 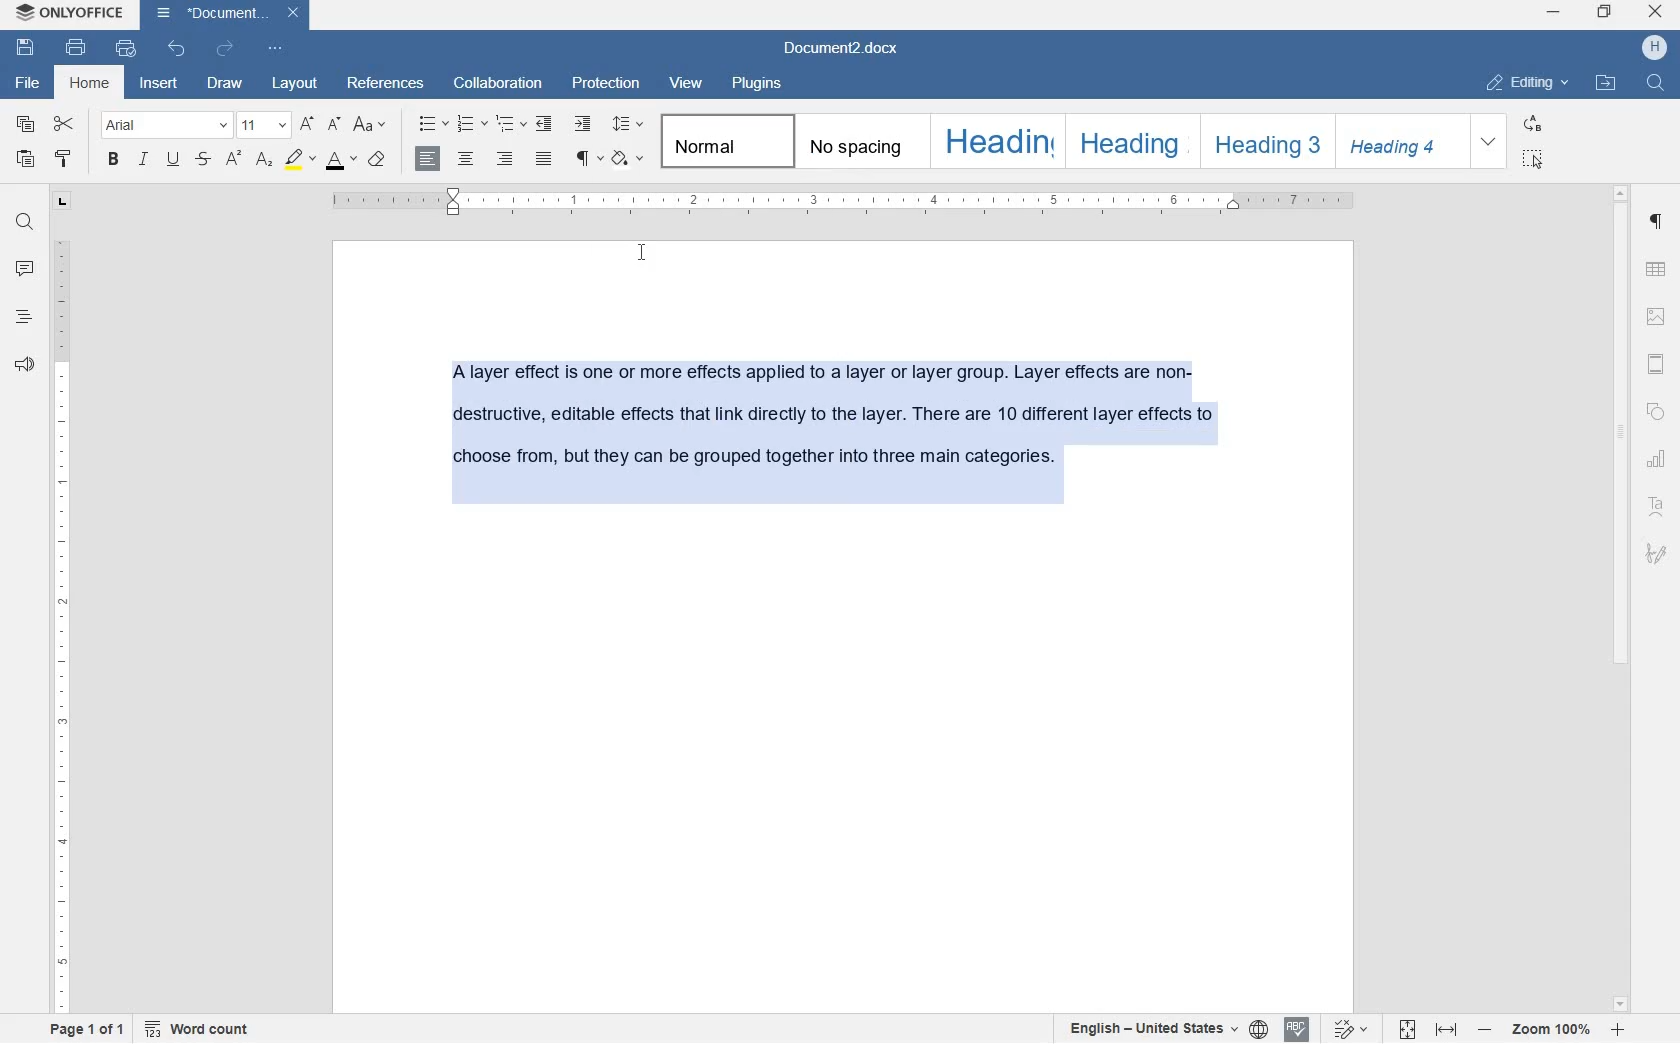 I want to click on table, so click(x=1657, y=269).